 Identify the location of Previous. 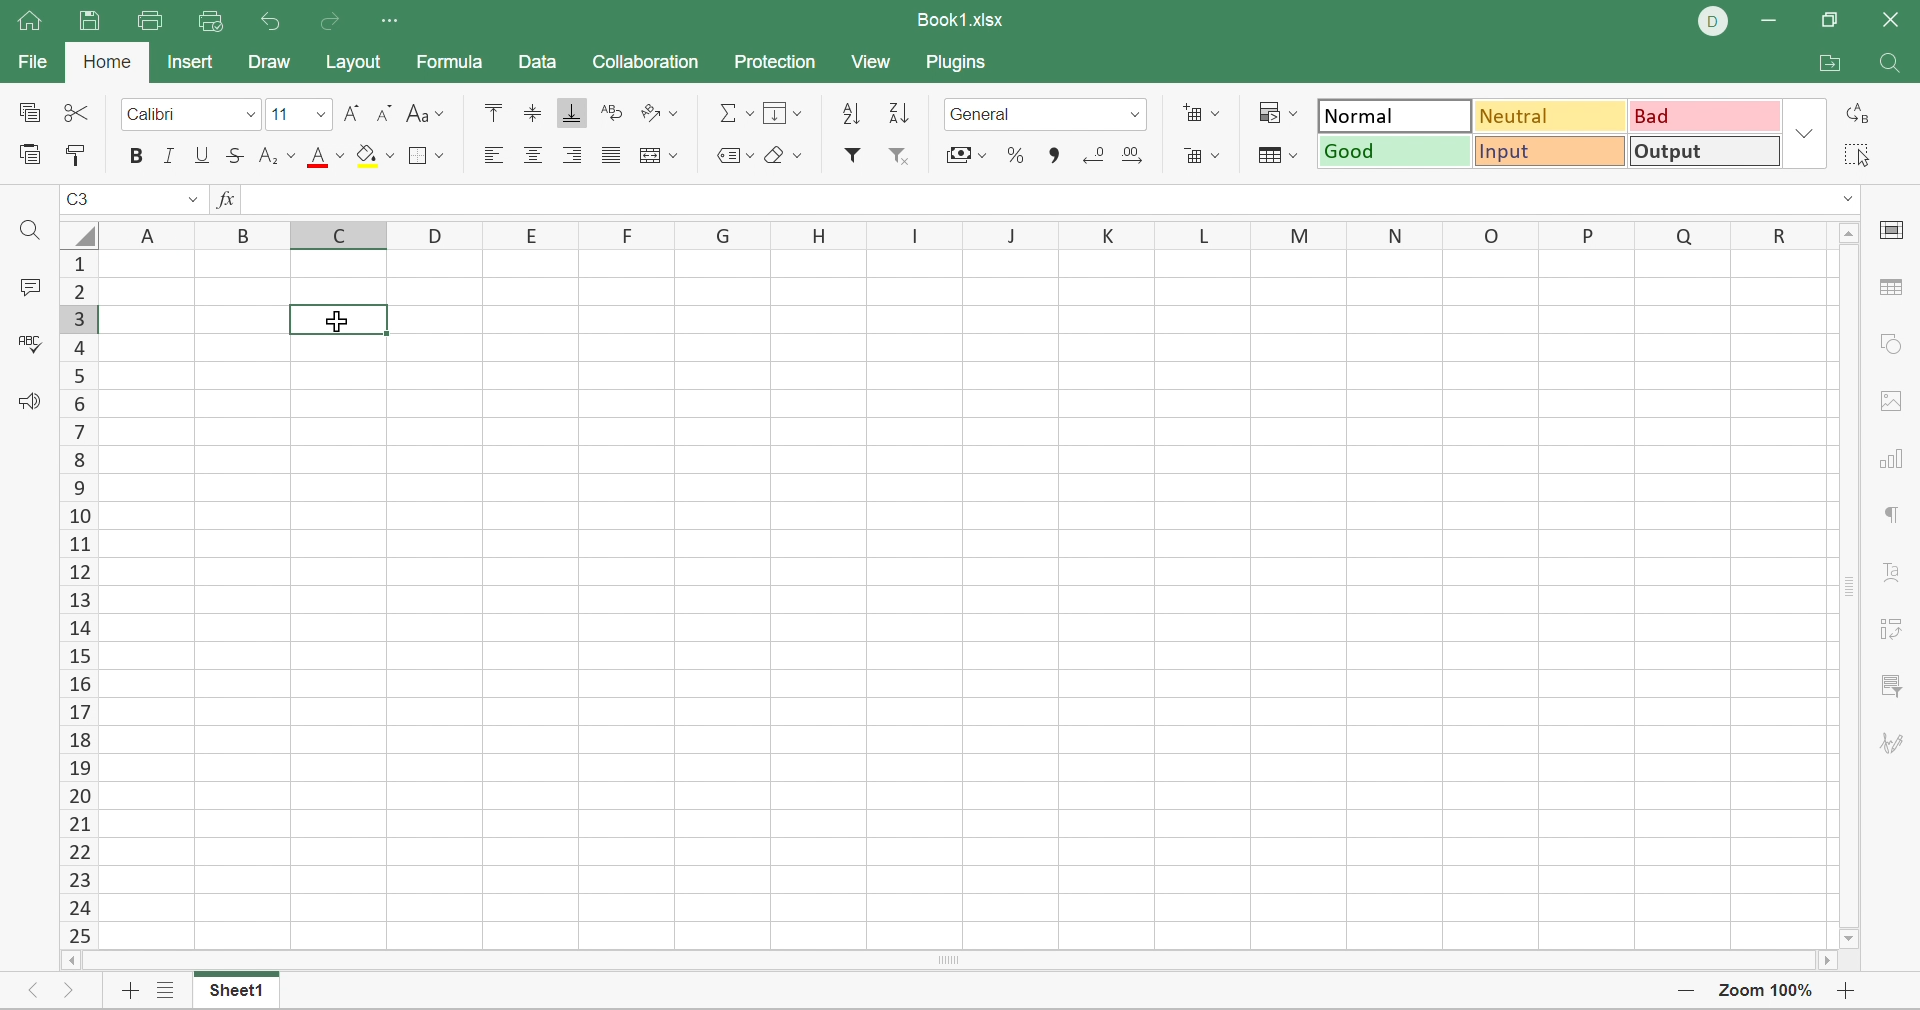
(27, 990).